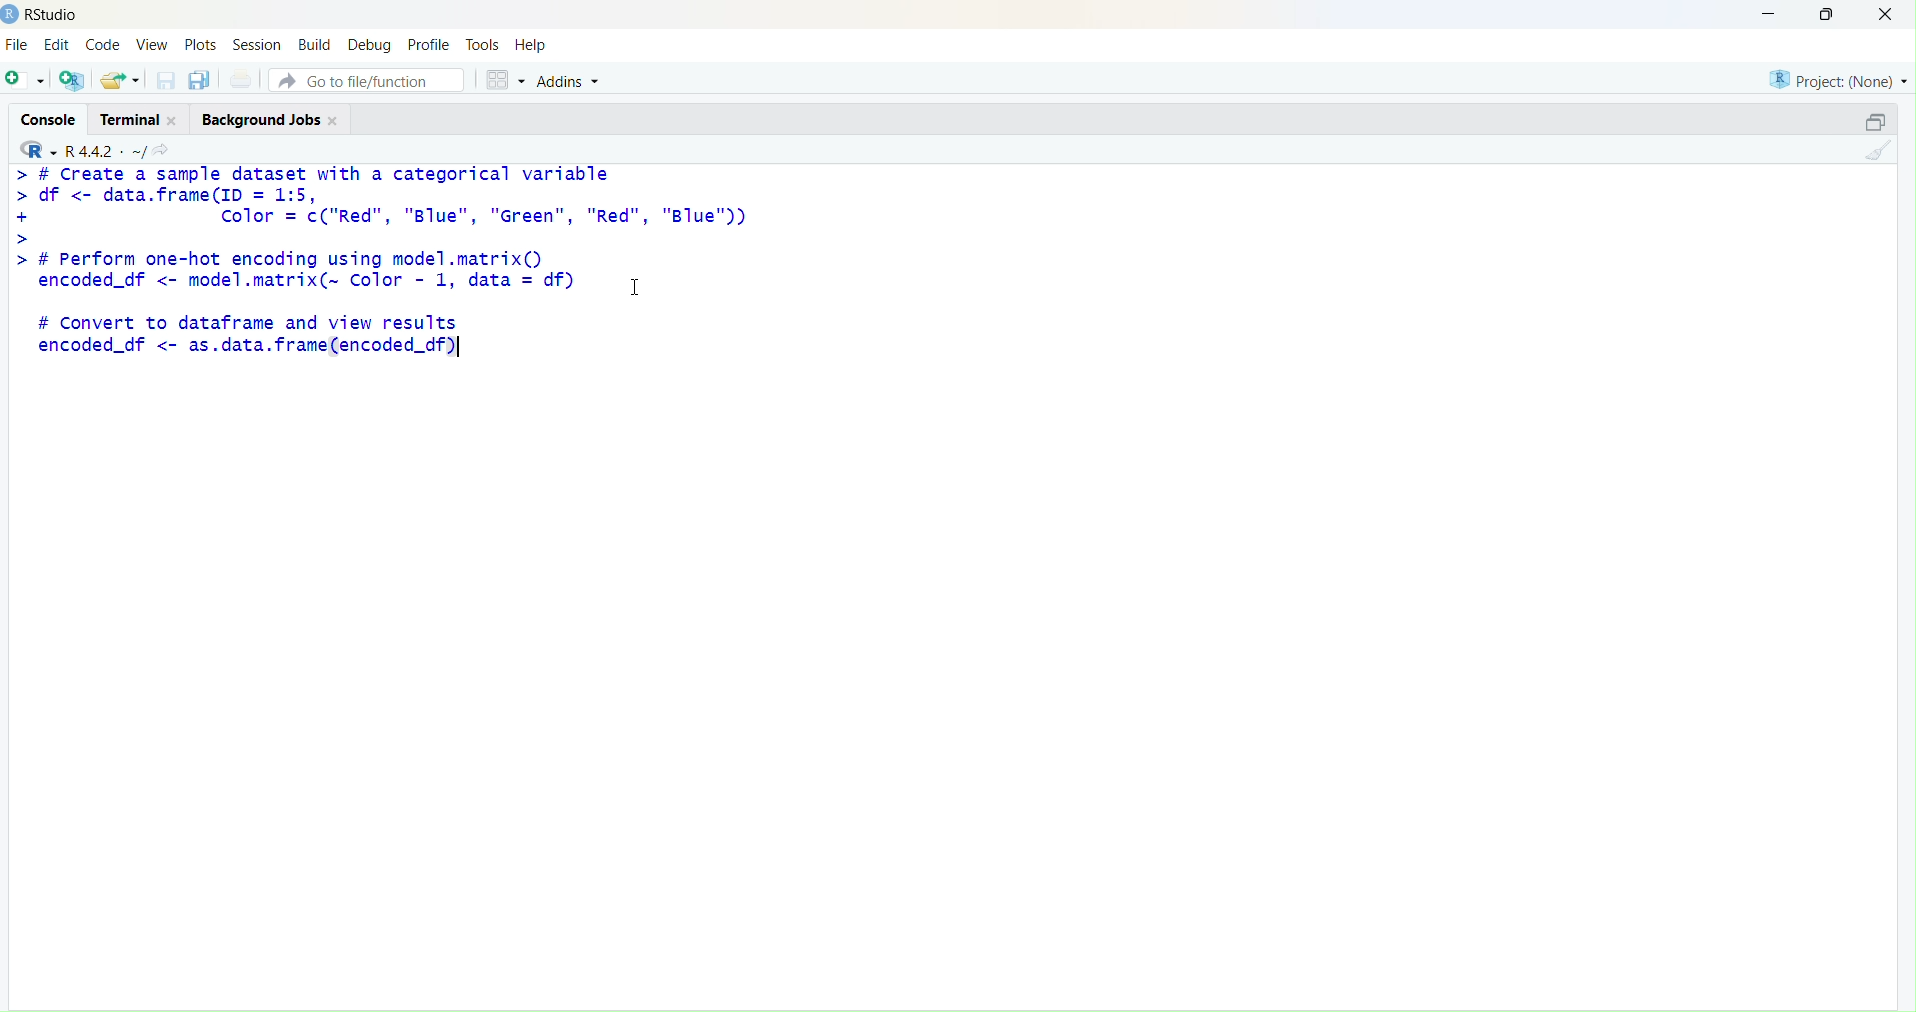  I want to click on > # Create a sample dataset with a categorical variable> df <- data.frame(ID = 1:5,+ color = c("Red", "Blue", "Green", "Red", "Blue"))>> # Perform one-hot encoding using model.matrix()encoded_df <- model.matrix(~ Color - 1, data = df) I# Convert to dataframe and view resultsencoded_df <- as.data.frame(encoded_df), so click(380, 264).